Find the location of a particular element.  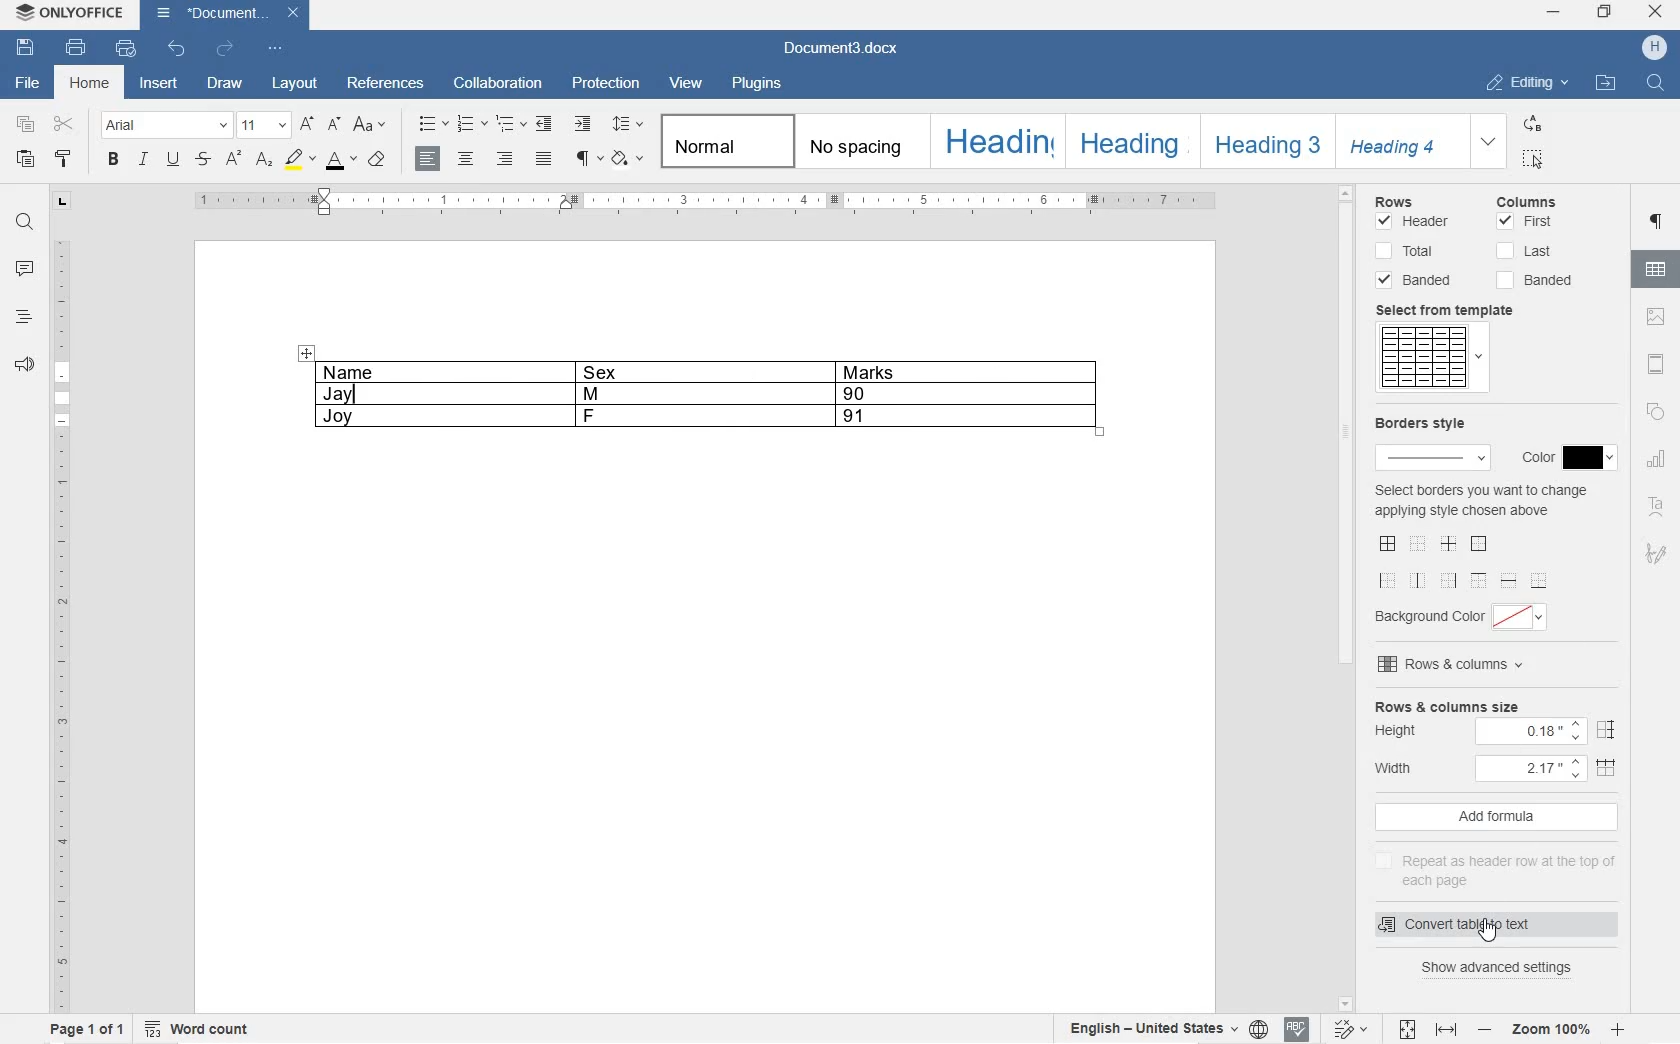

convert table to text is located at coordinates (1480, 925).